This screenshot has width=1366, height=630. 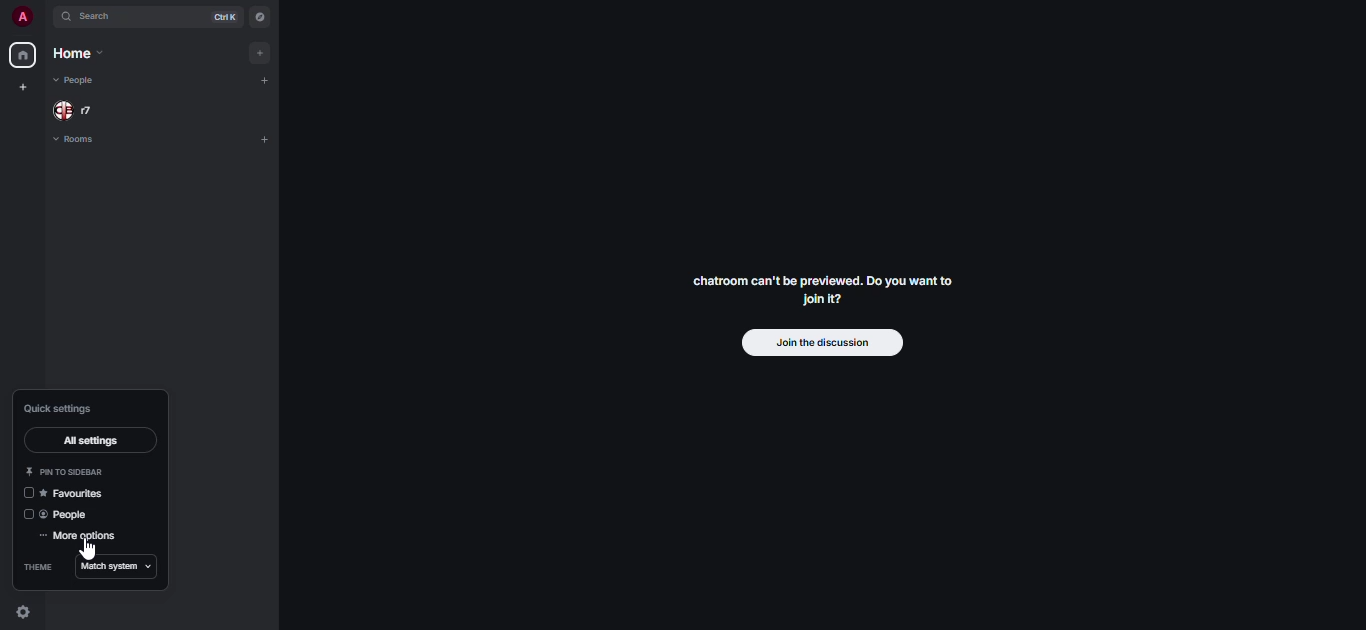 What do you see at coordinates (267, 81) in the screenshot?
I see `add` at bounding box center [267, 81].